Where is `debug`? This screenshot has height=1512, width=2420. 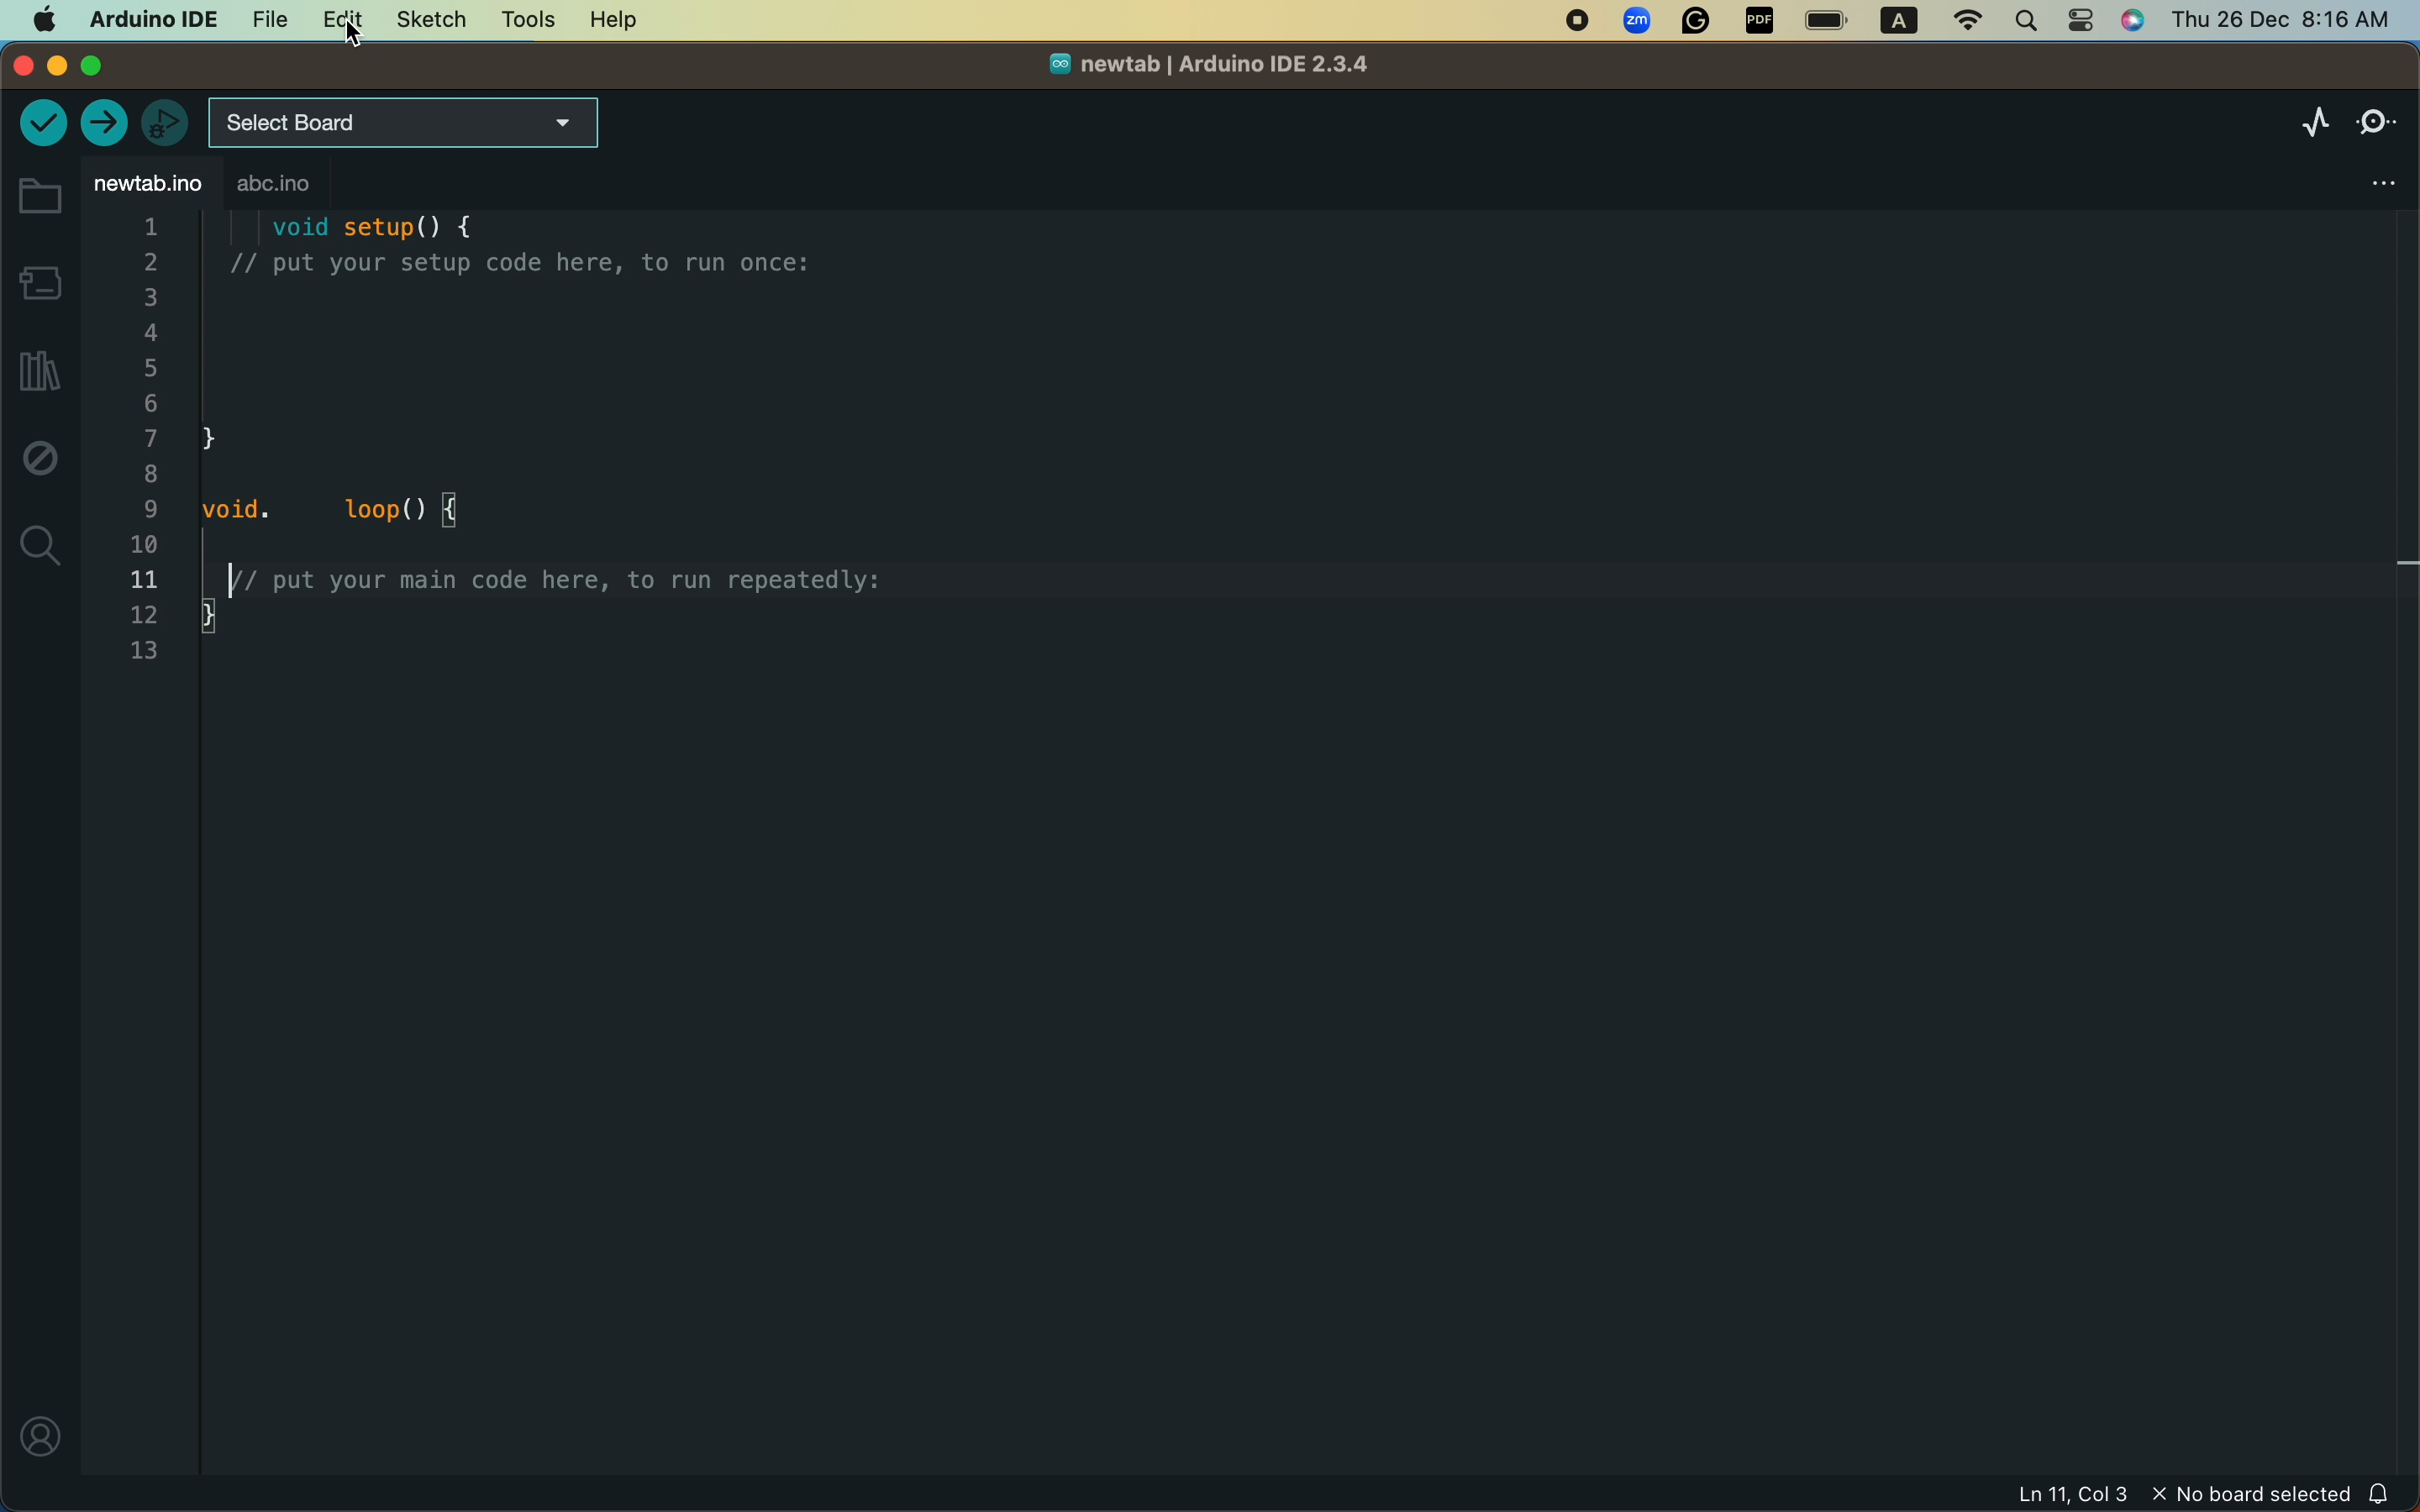
debug is located at coordinates (40, 463).